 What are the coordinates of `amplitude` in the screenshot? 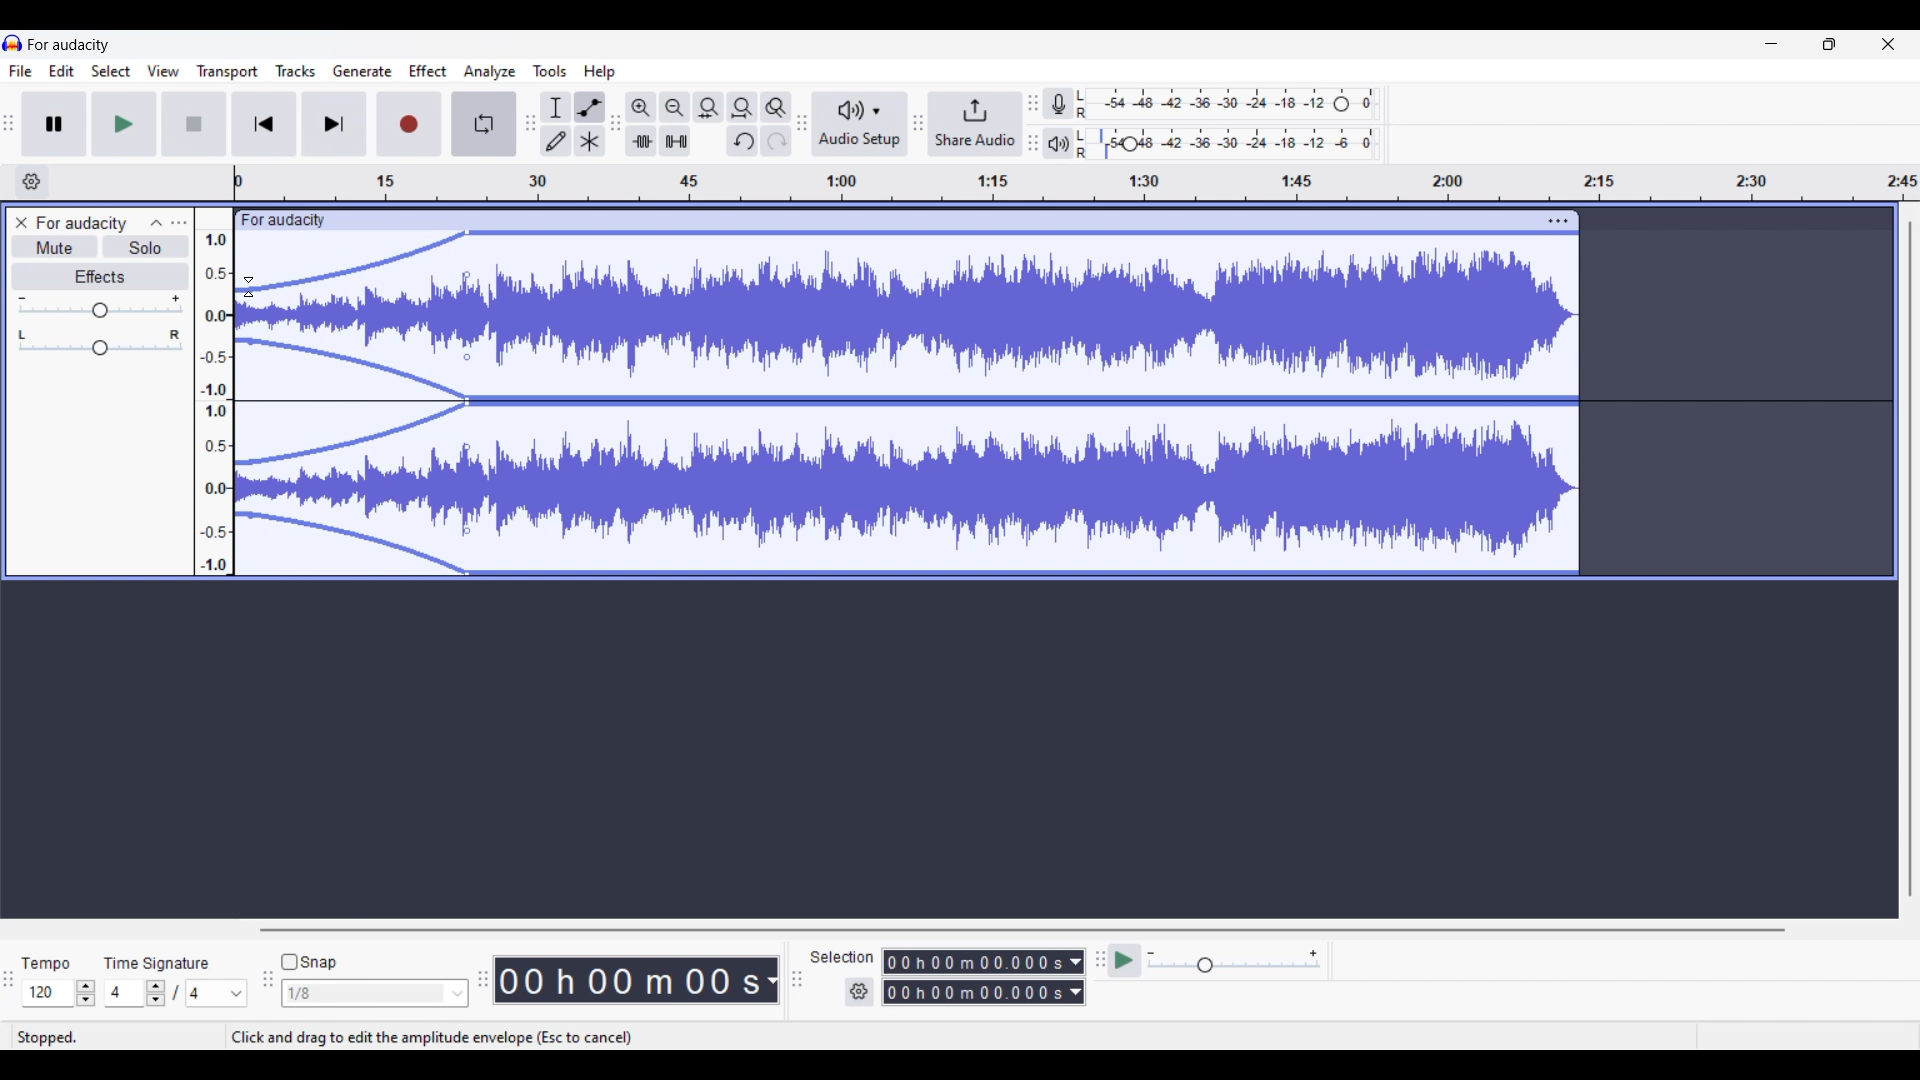 It's located at (215, 402).